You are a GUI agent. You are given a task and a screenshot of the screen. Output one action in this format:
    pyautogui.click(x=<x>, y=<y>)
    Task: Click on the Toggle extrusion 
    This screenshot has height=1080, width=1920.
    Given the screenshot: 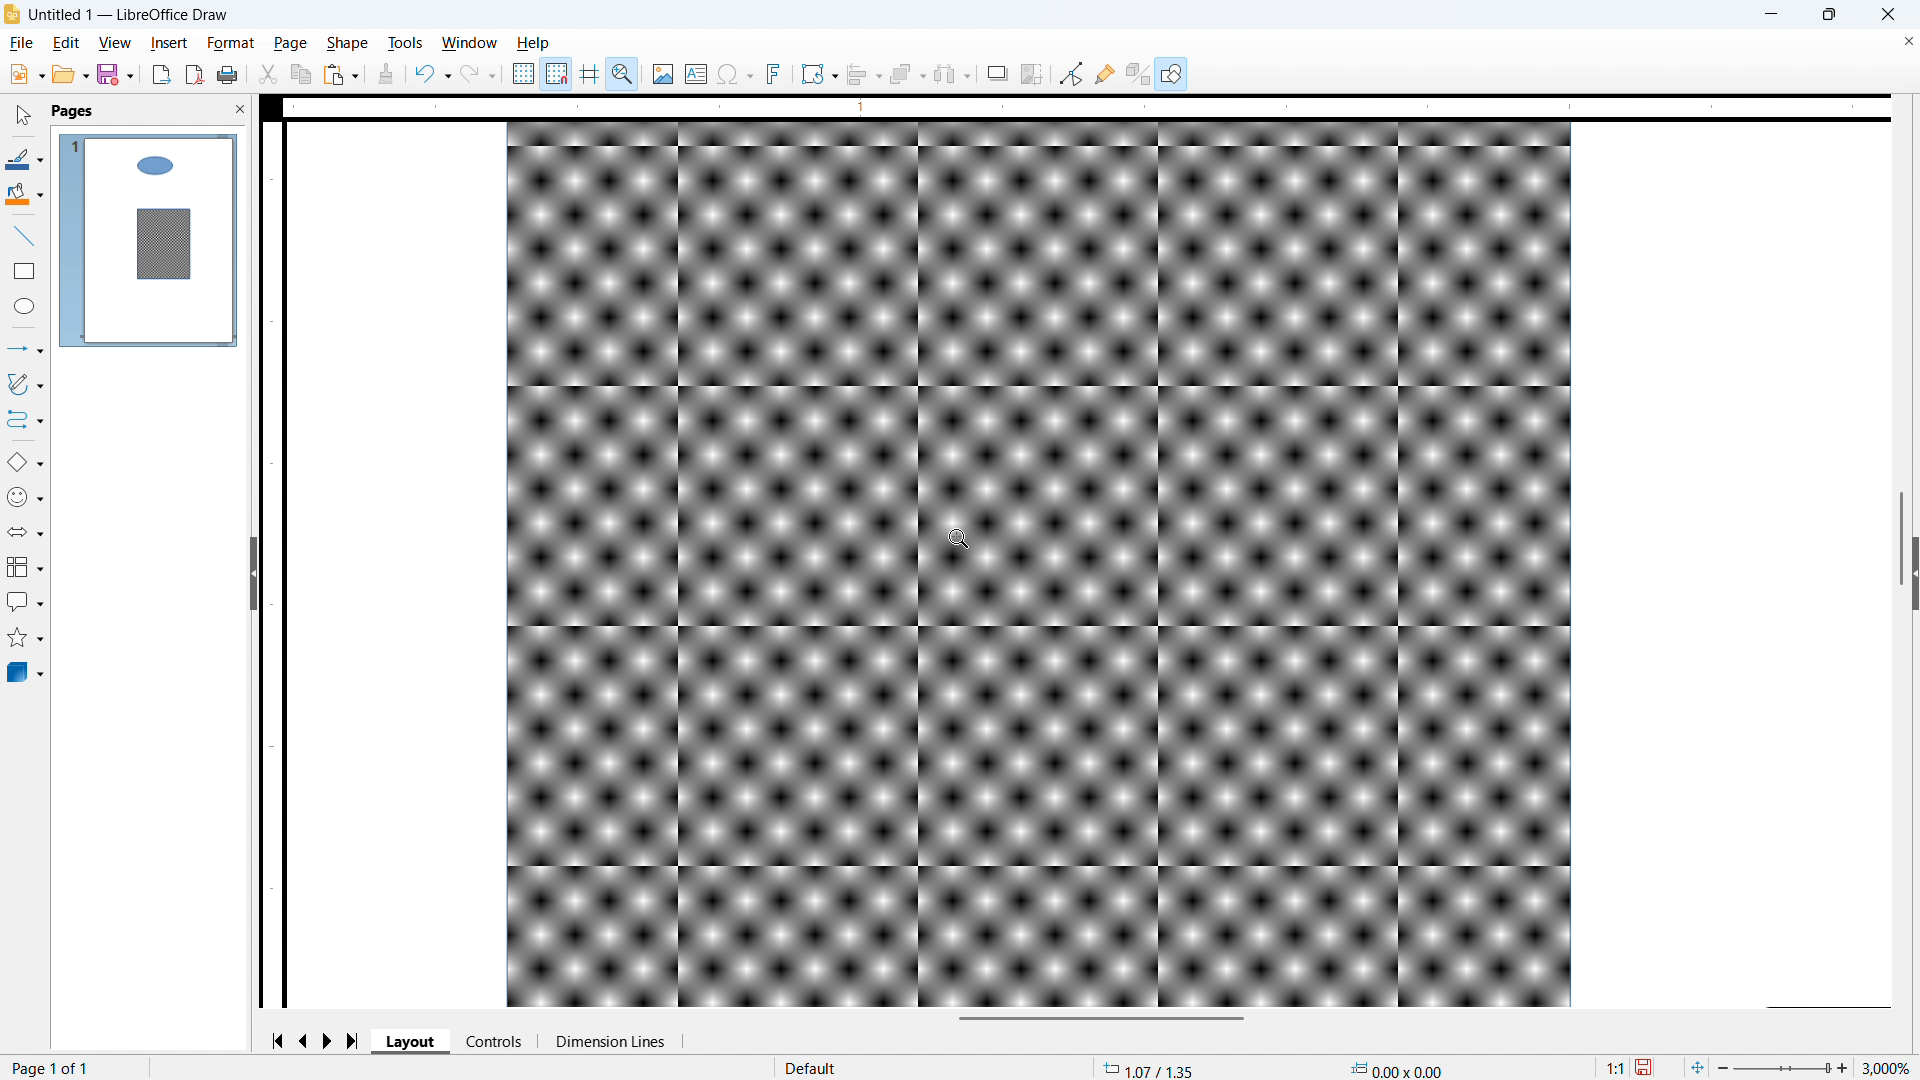 What is the action you would take?
    pyautogui.click(x=1139, y=73)
    